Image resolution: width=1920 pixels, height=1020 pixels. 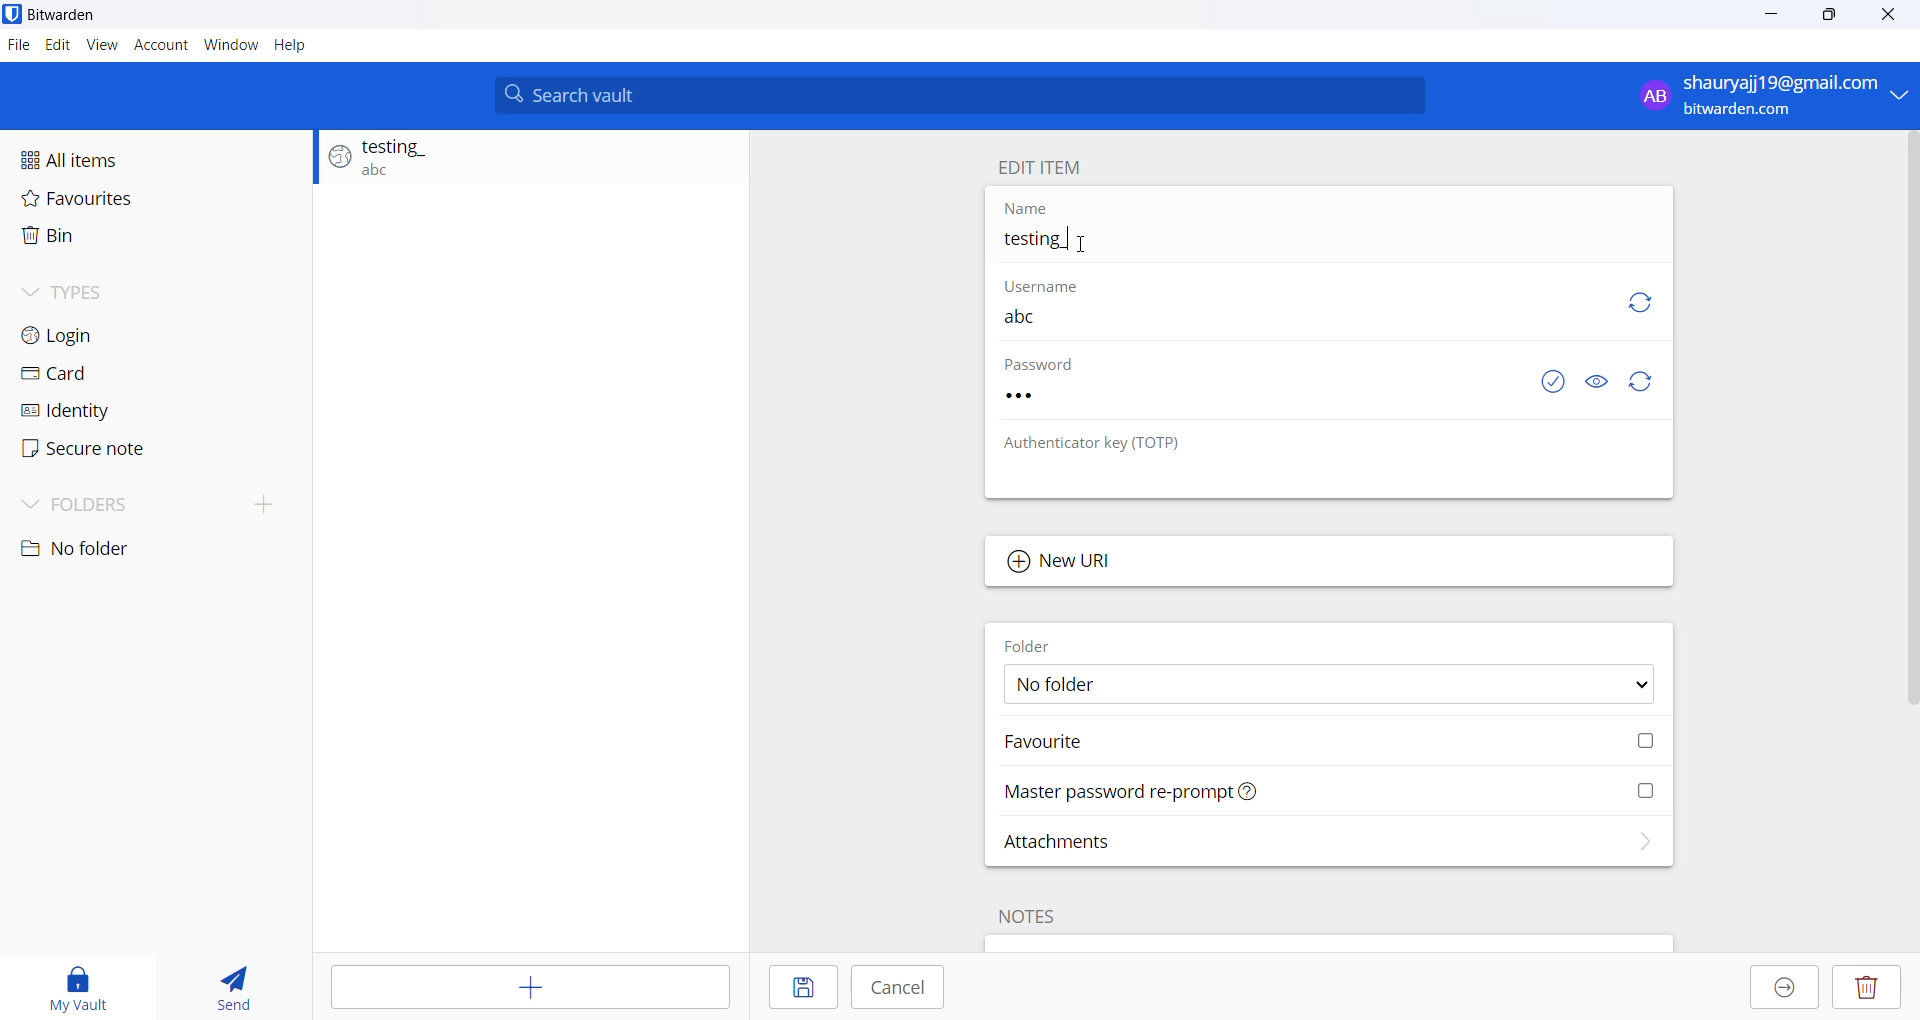 What do you see at coordinates (1908, 427) in the screenshot?
I see `Scroll bar` at bounding box center [1908, 427].